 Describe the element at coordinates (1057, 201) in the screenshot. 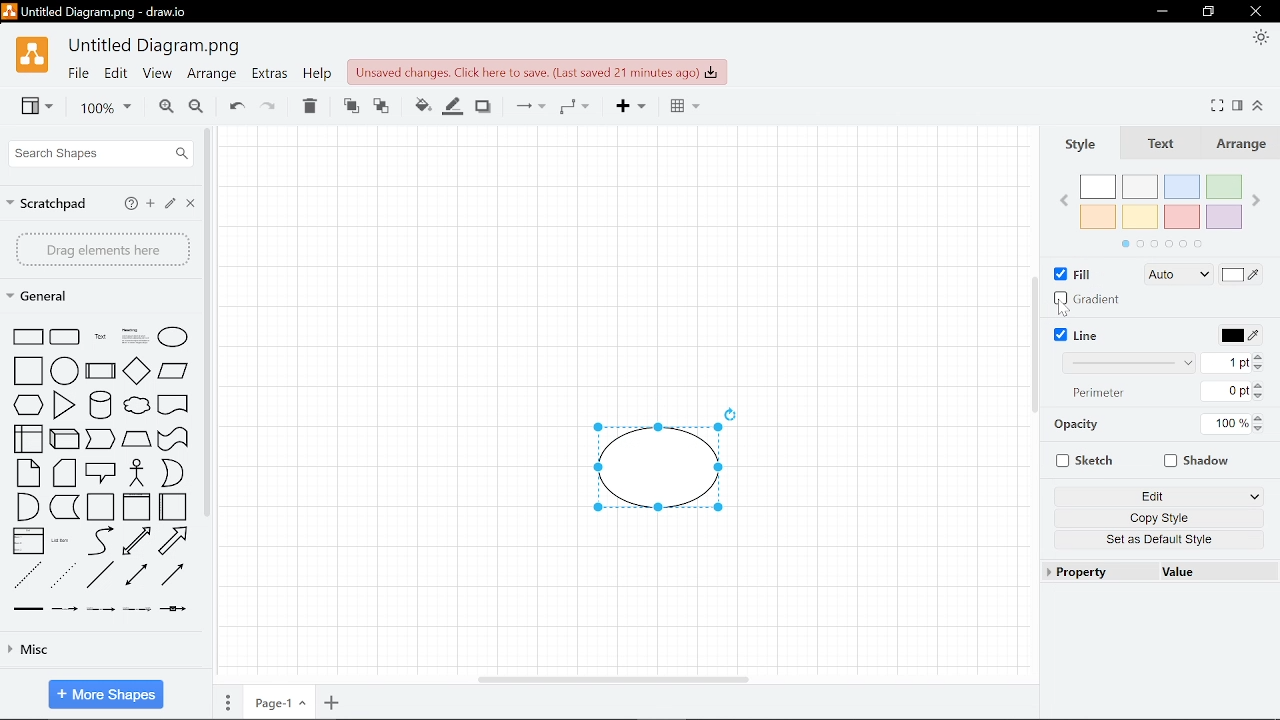

I see `Previous Color palette` at that location.